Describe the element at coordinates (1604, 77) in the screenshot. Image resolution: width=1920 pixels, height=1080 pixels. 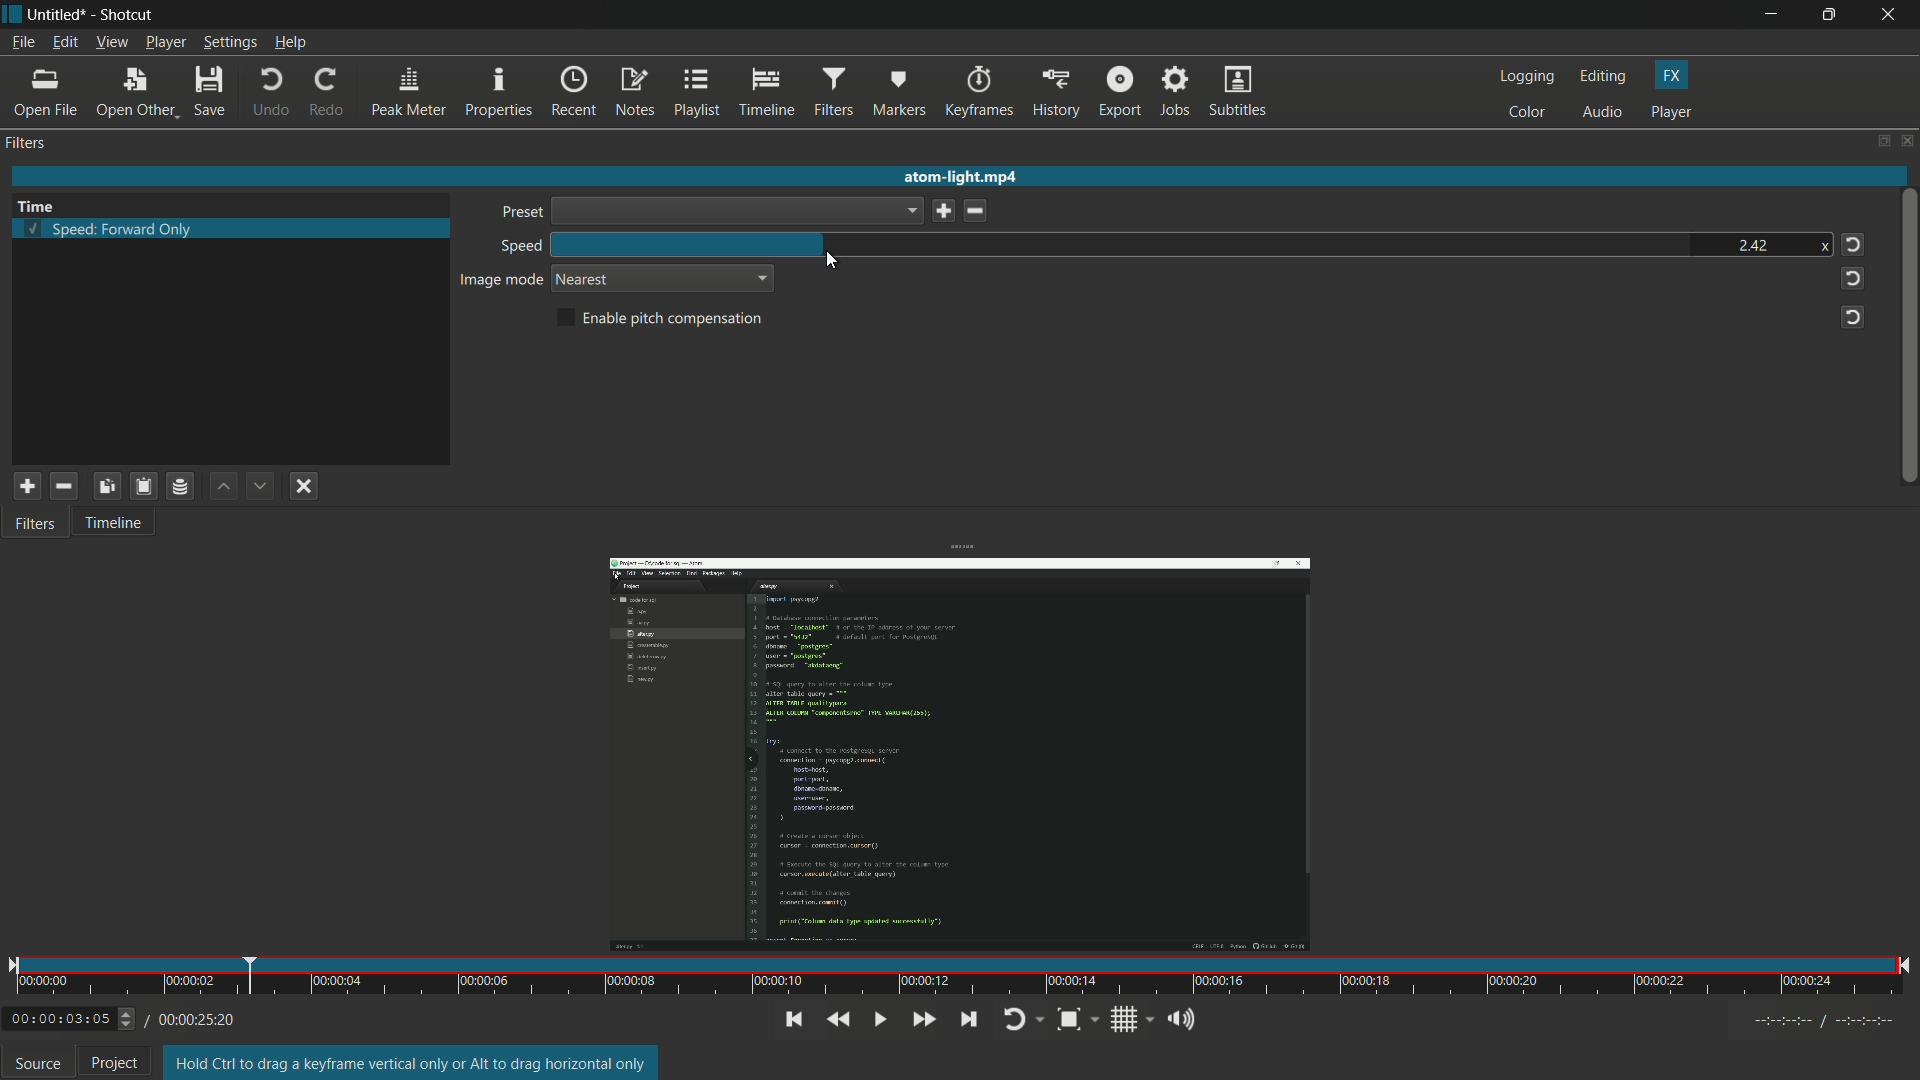
I see `editing` at that location.